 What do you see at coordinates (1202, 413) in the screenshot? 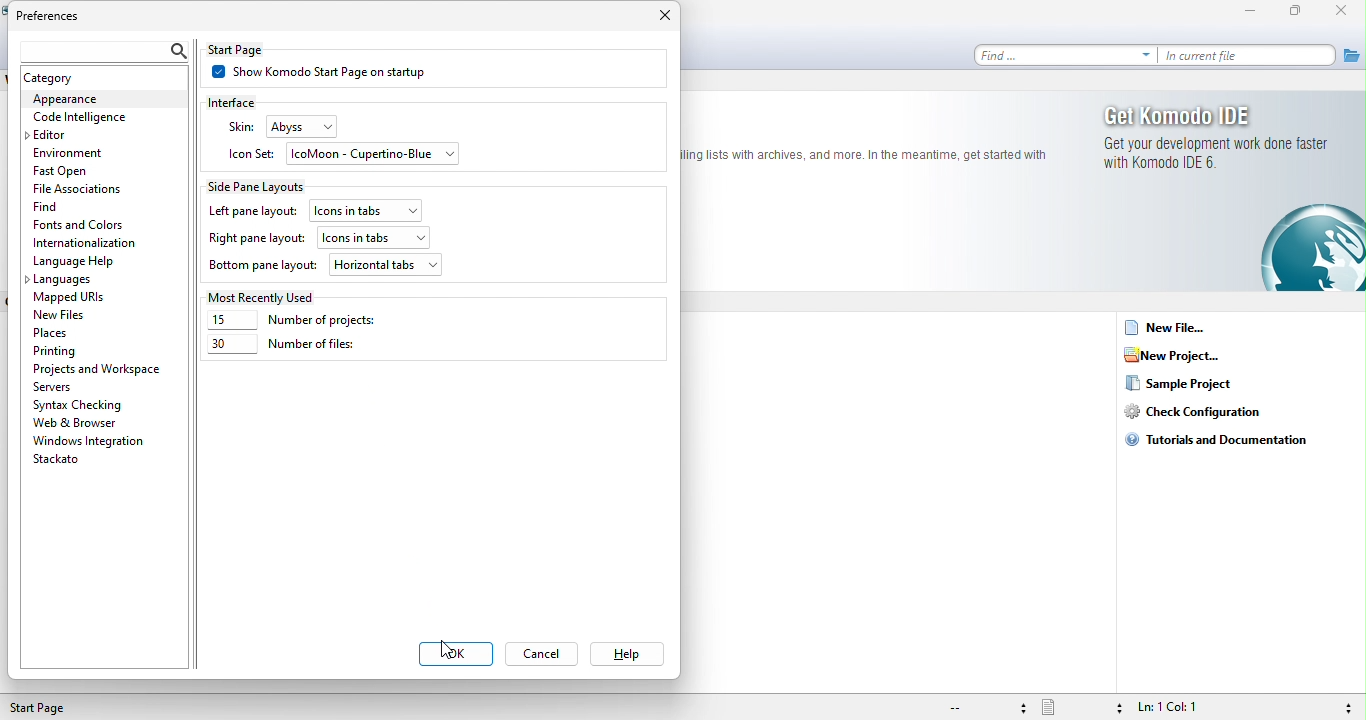
I see `check configuration` at bounding box center [1202, 413].